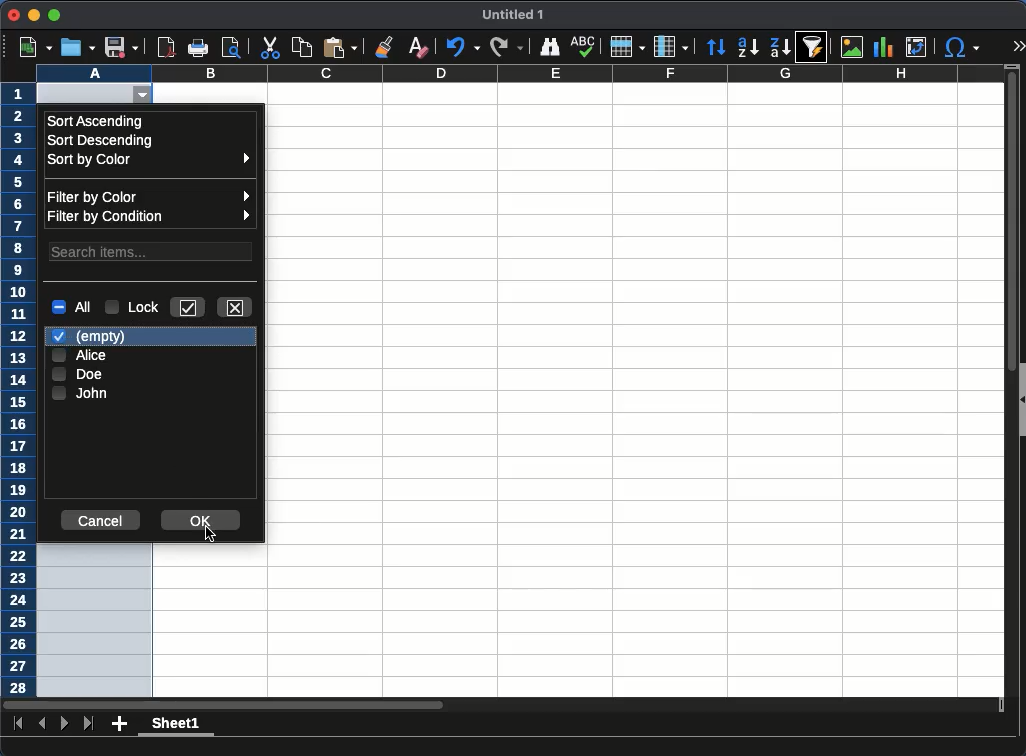  What do you see at coordinates (417, 48) in the screenshot?
I see `clear formatting` at bounding box center [417, 48].